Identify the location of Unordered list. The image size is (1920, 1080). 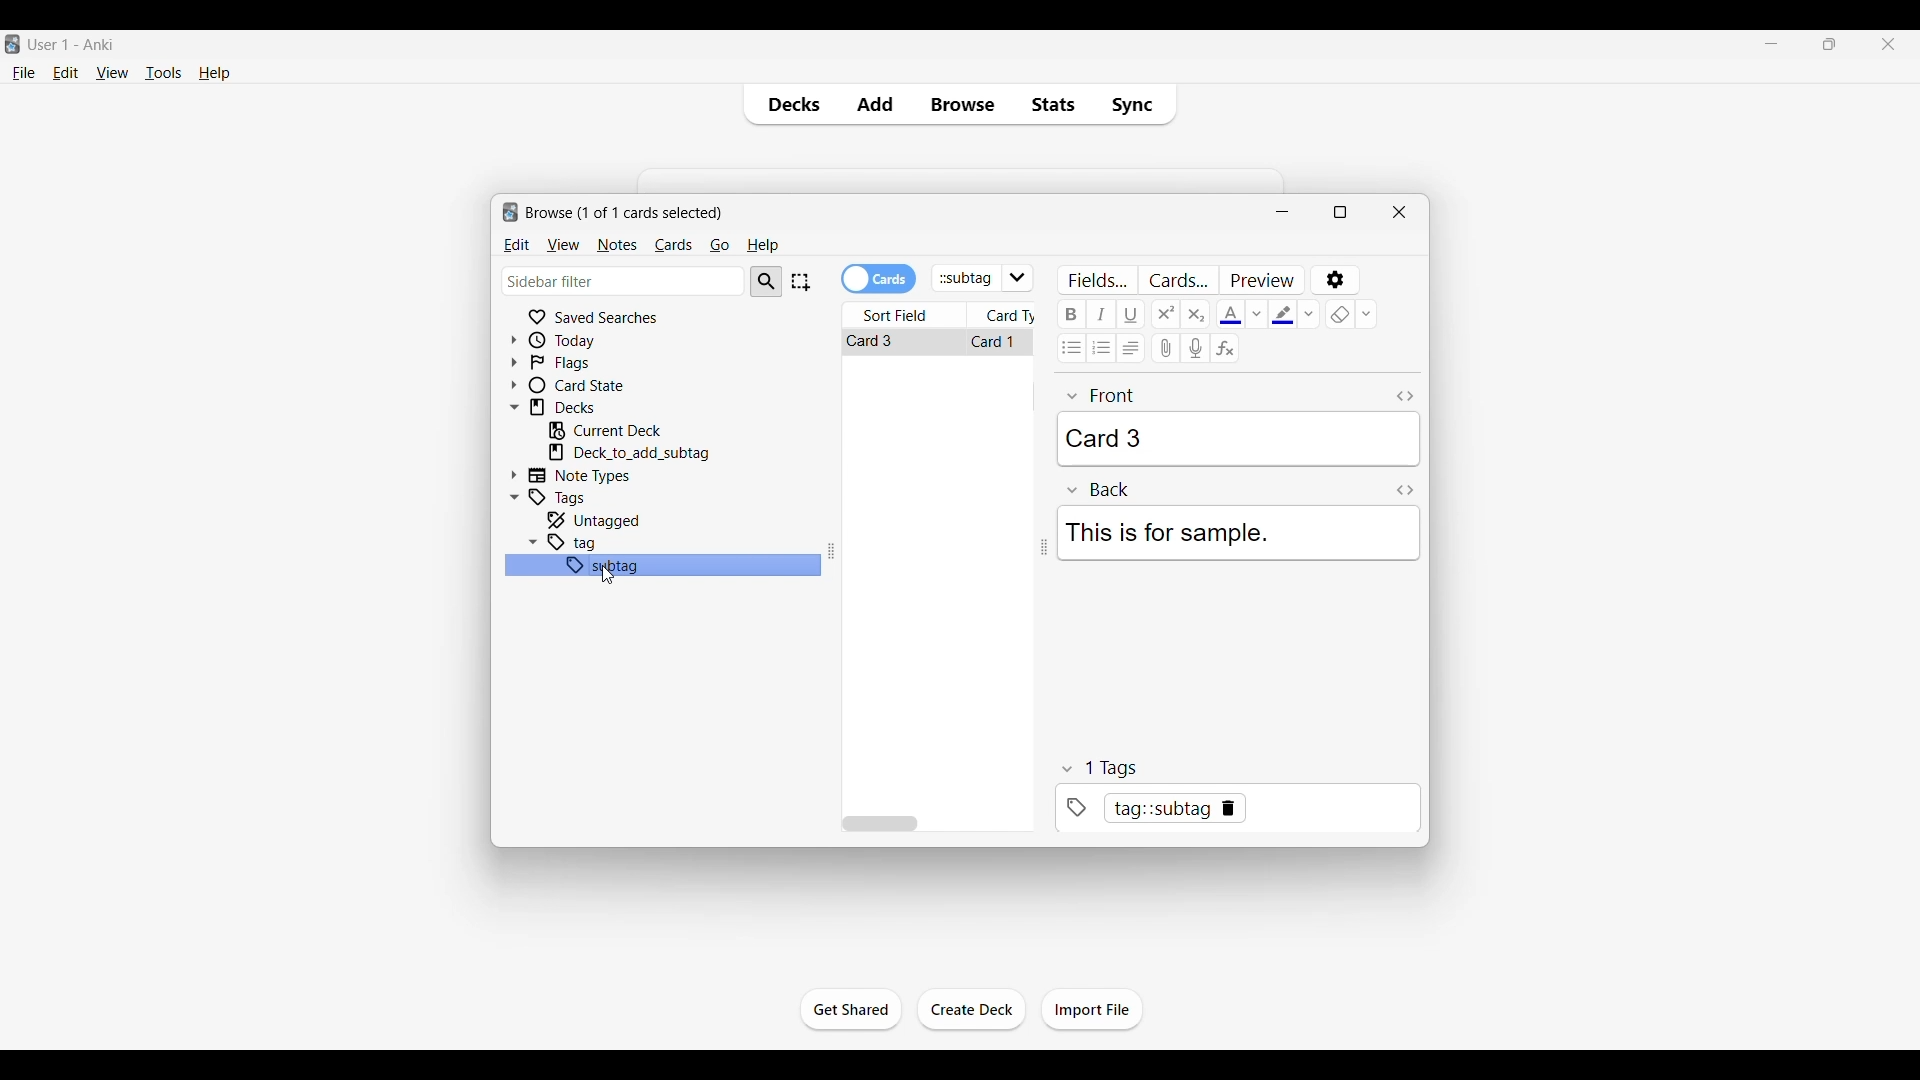
(1071, 348).